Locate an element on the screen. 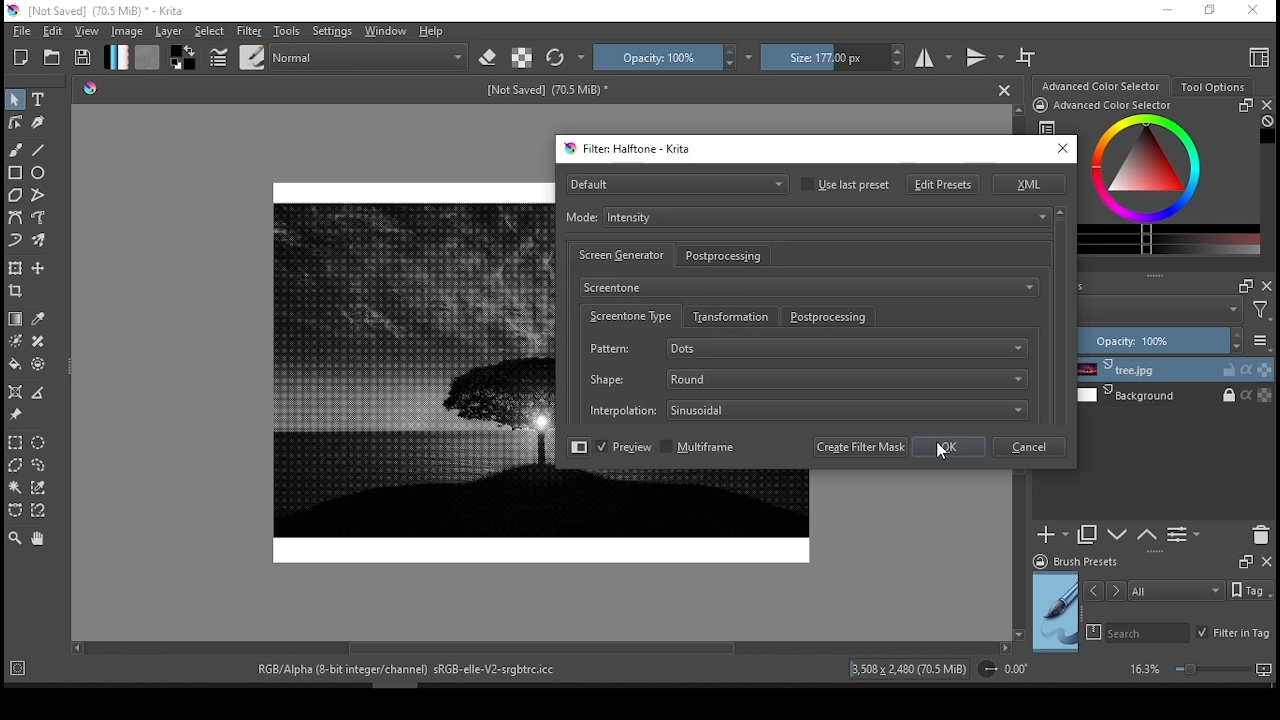 This screenshot has width=1280, height=720. colorize mask tool is located at coordinates (16, 341).